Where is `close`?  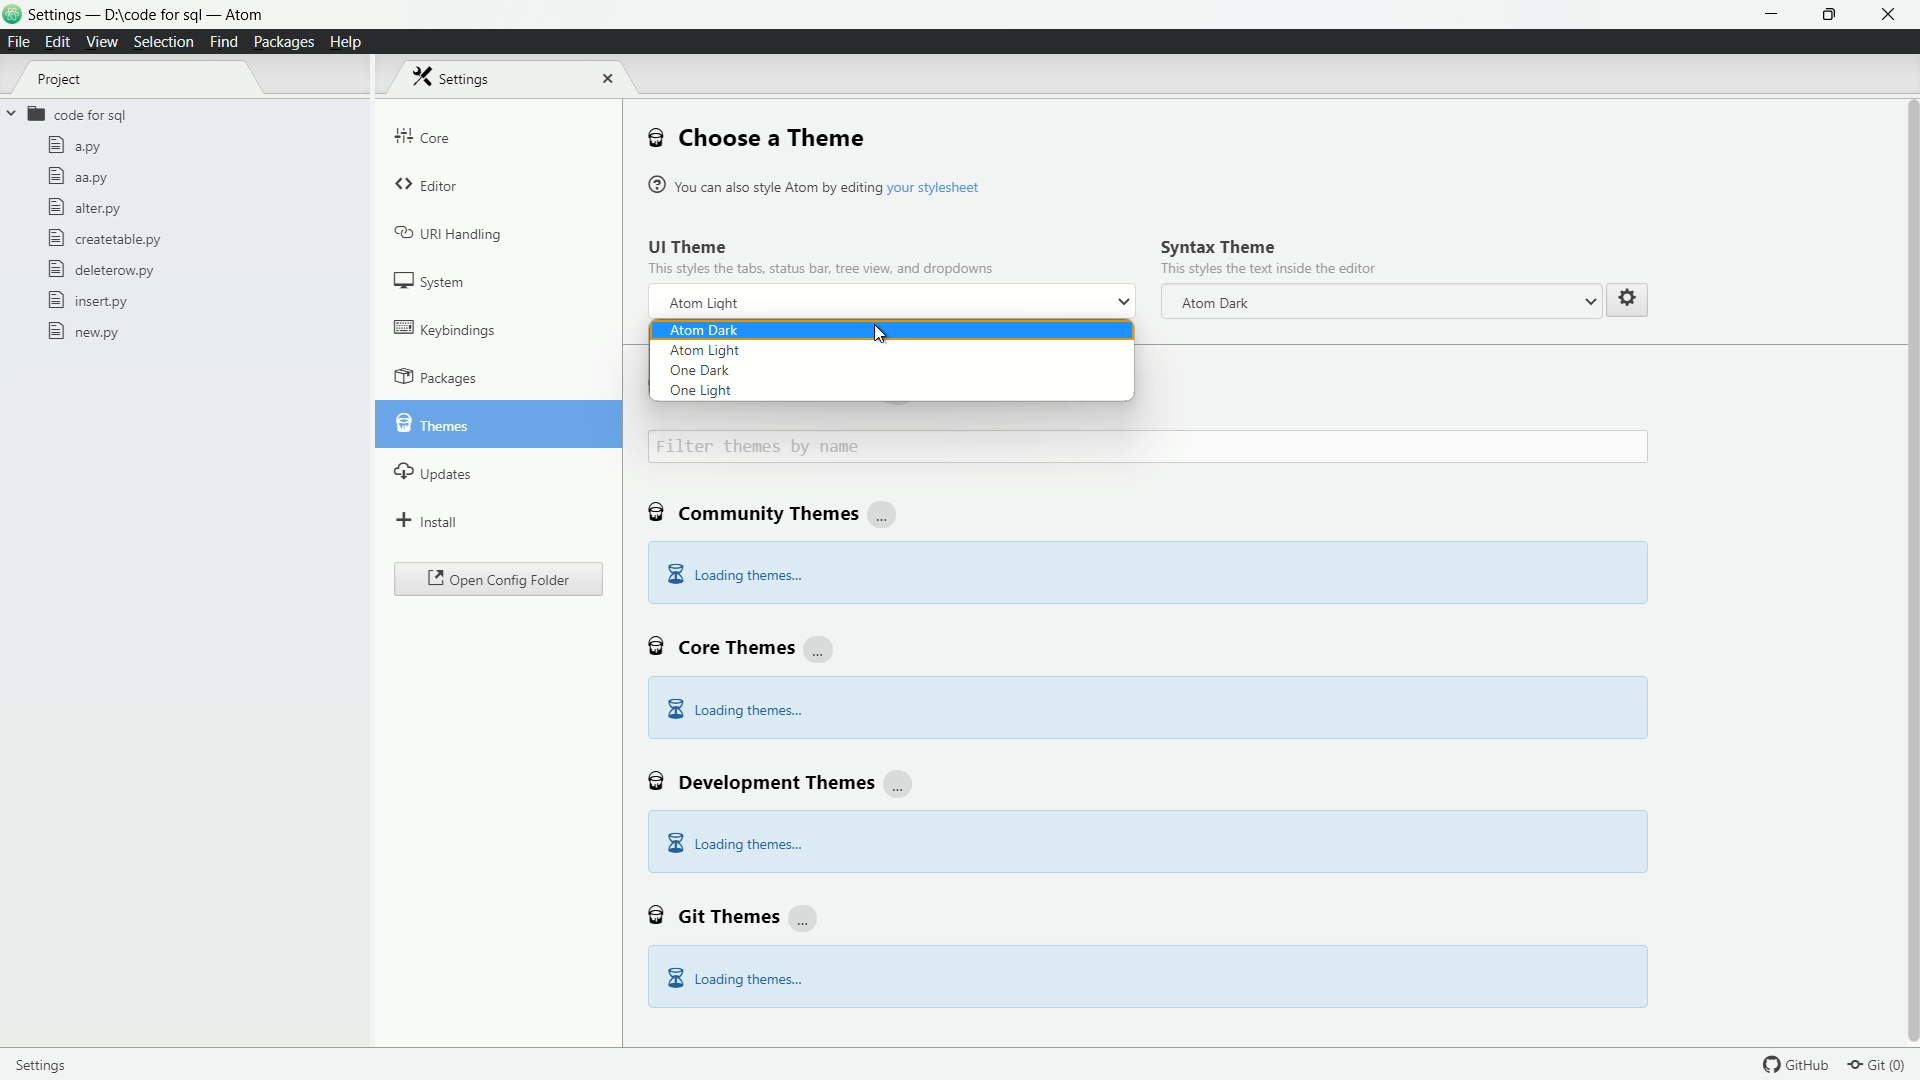
close is located at coordinates (604, 78).